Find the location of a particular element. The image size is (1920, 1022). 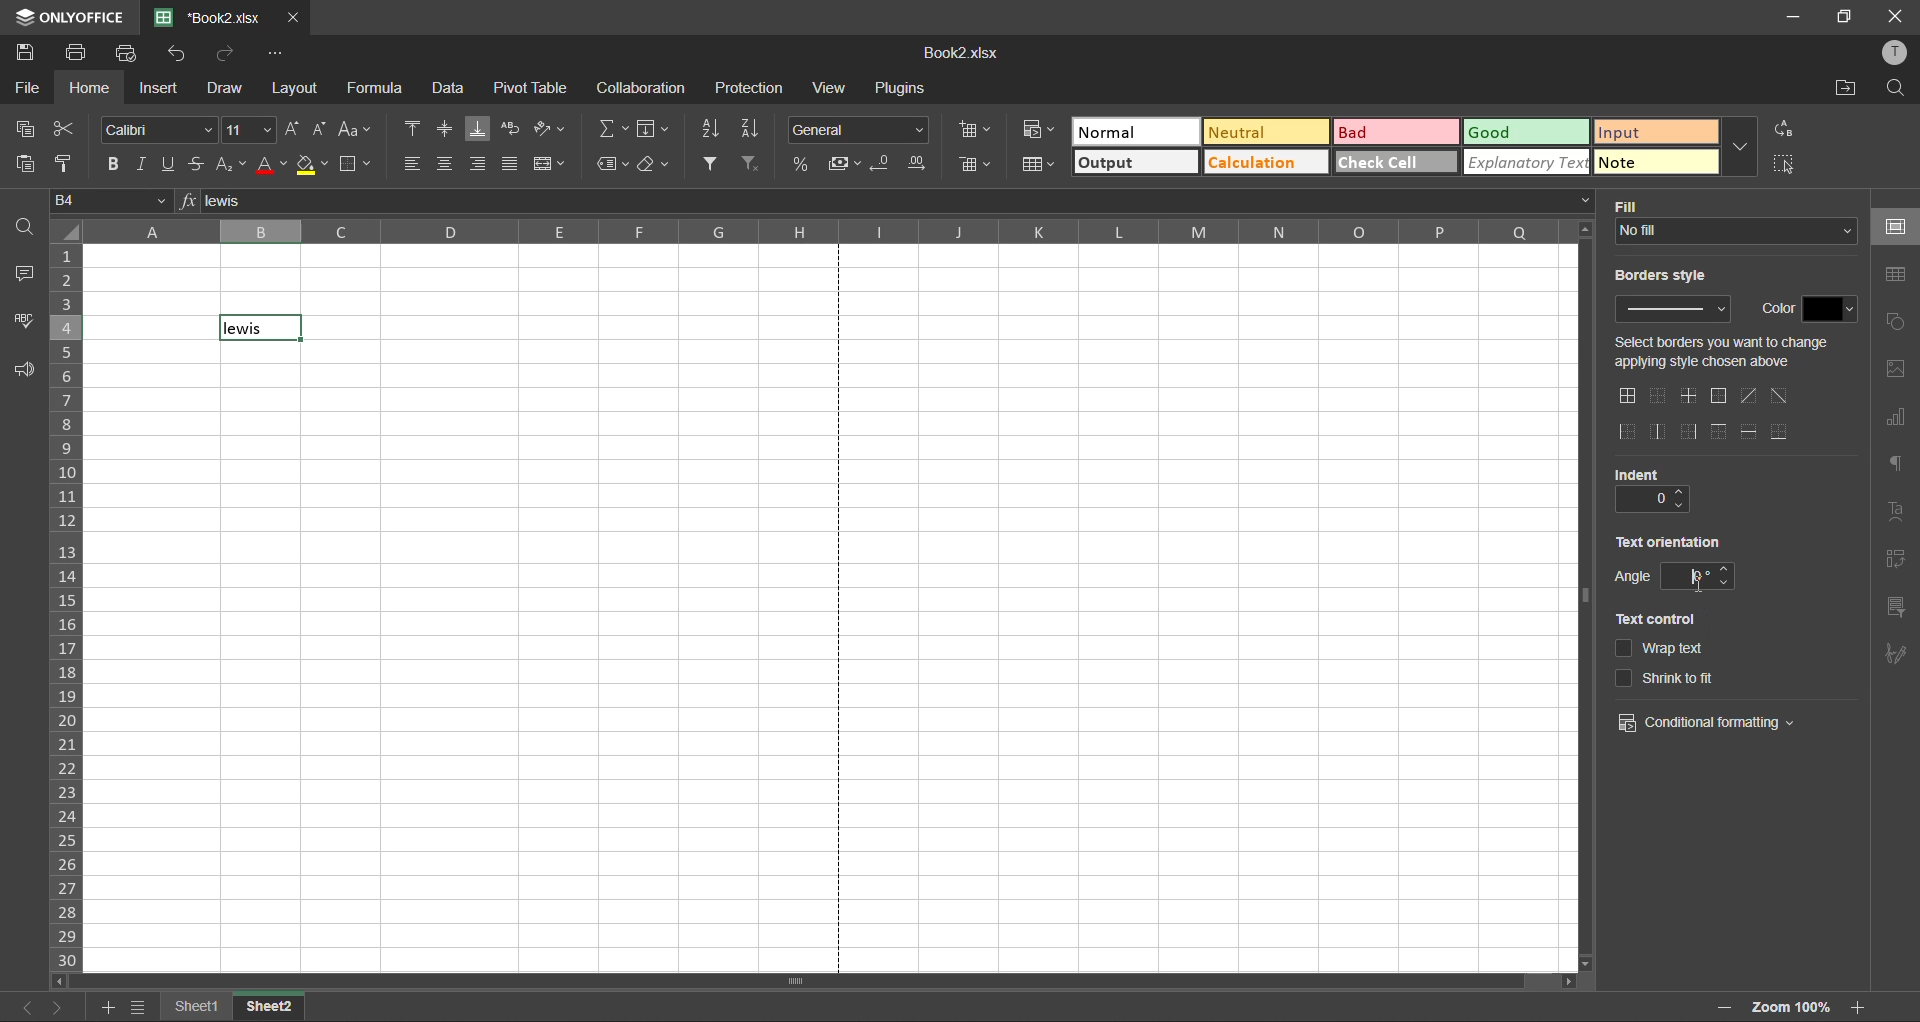

close tab is located at coordinates (293, 20).